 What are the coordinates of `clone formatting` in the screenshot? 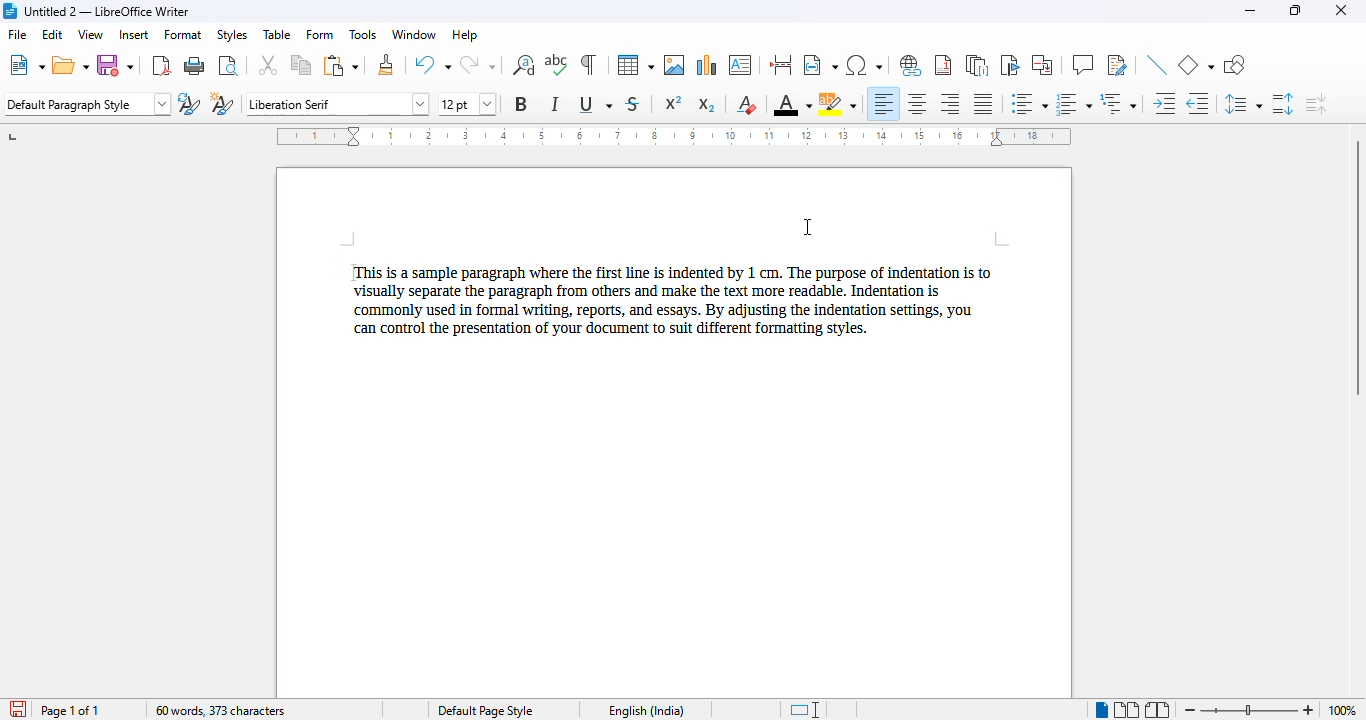 It's located at (387, 65).